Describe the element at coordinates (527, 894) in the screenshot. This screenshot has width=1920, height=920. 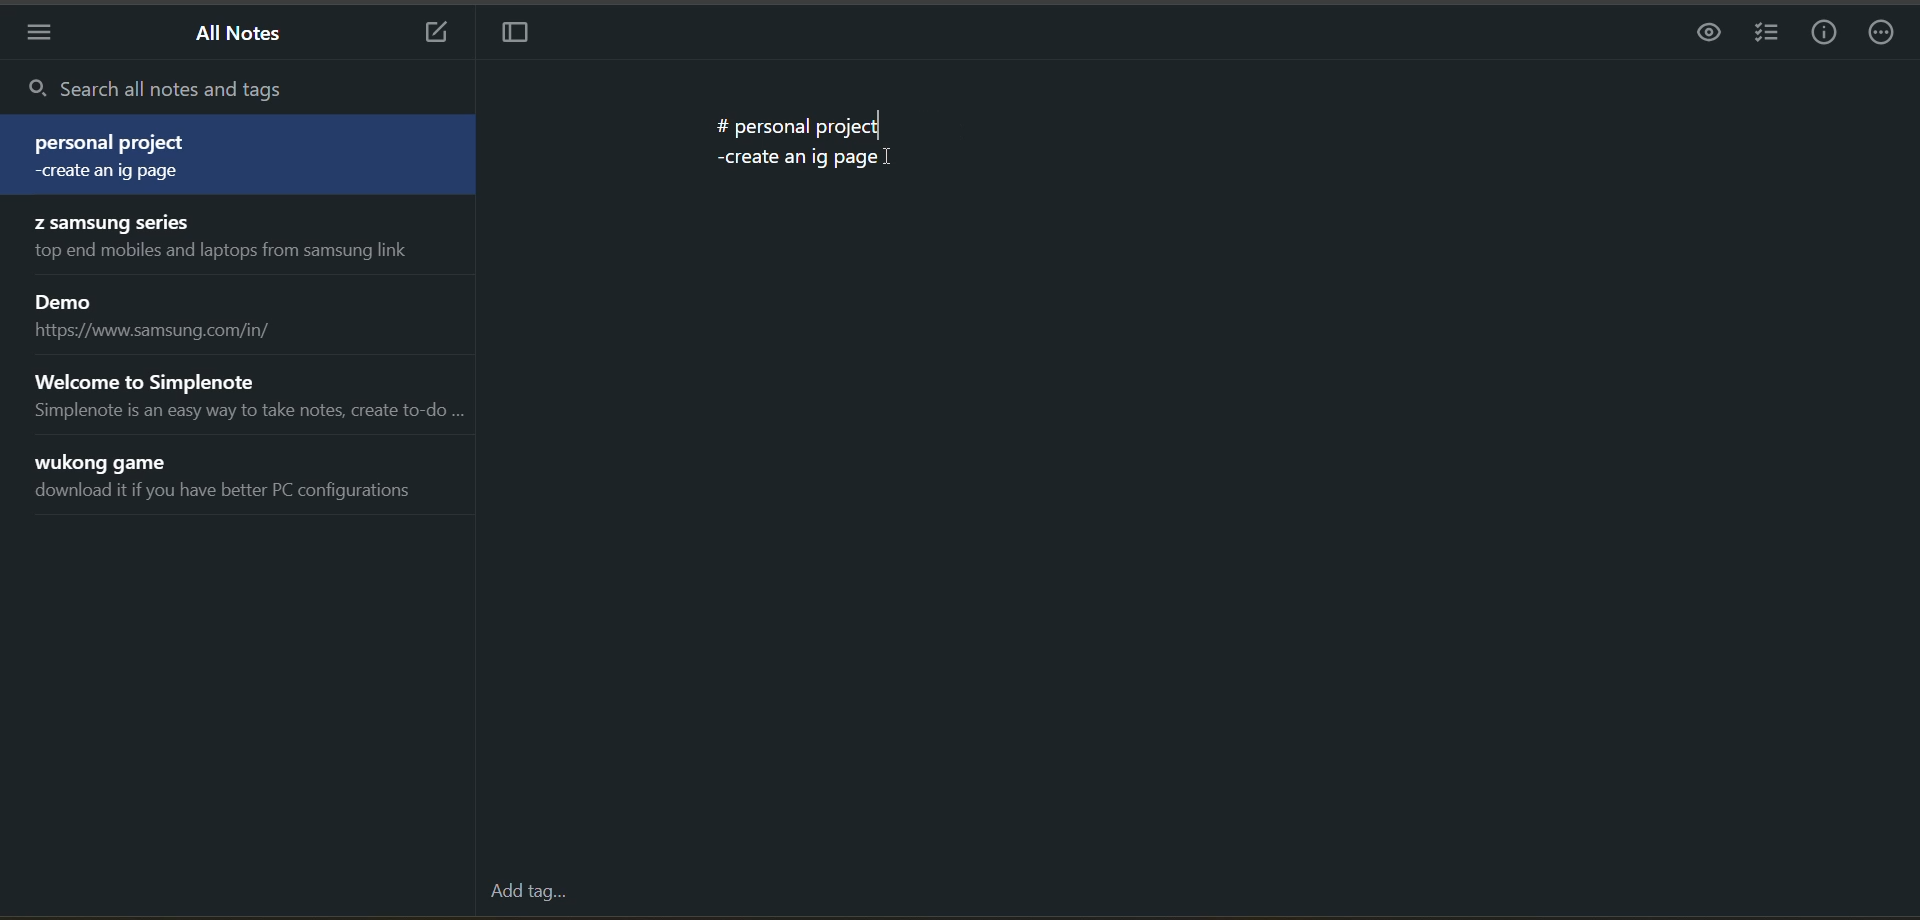
I see `add tag` at that location.